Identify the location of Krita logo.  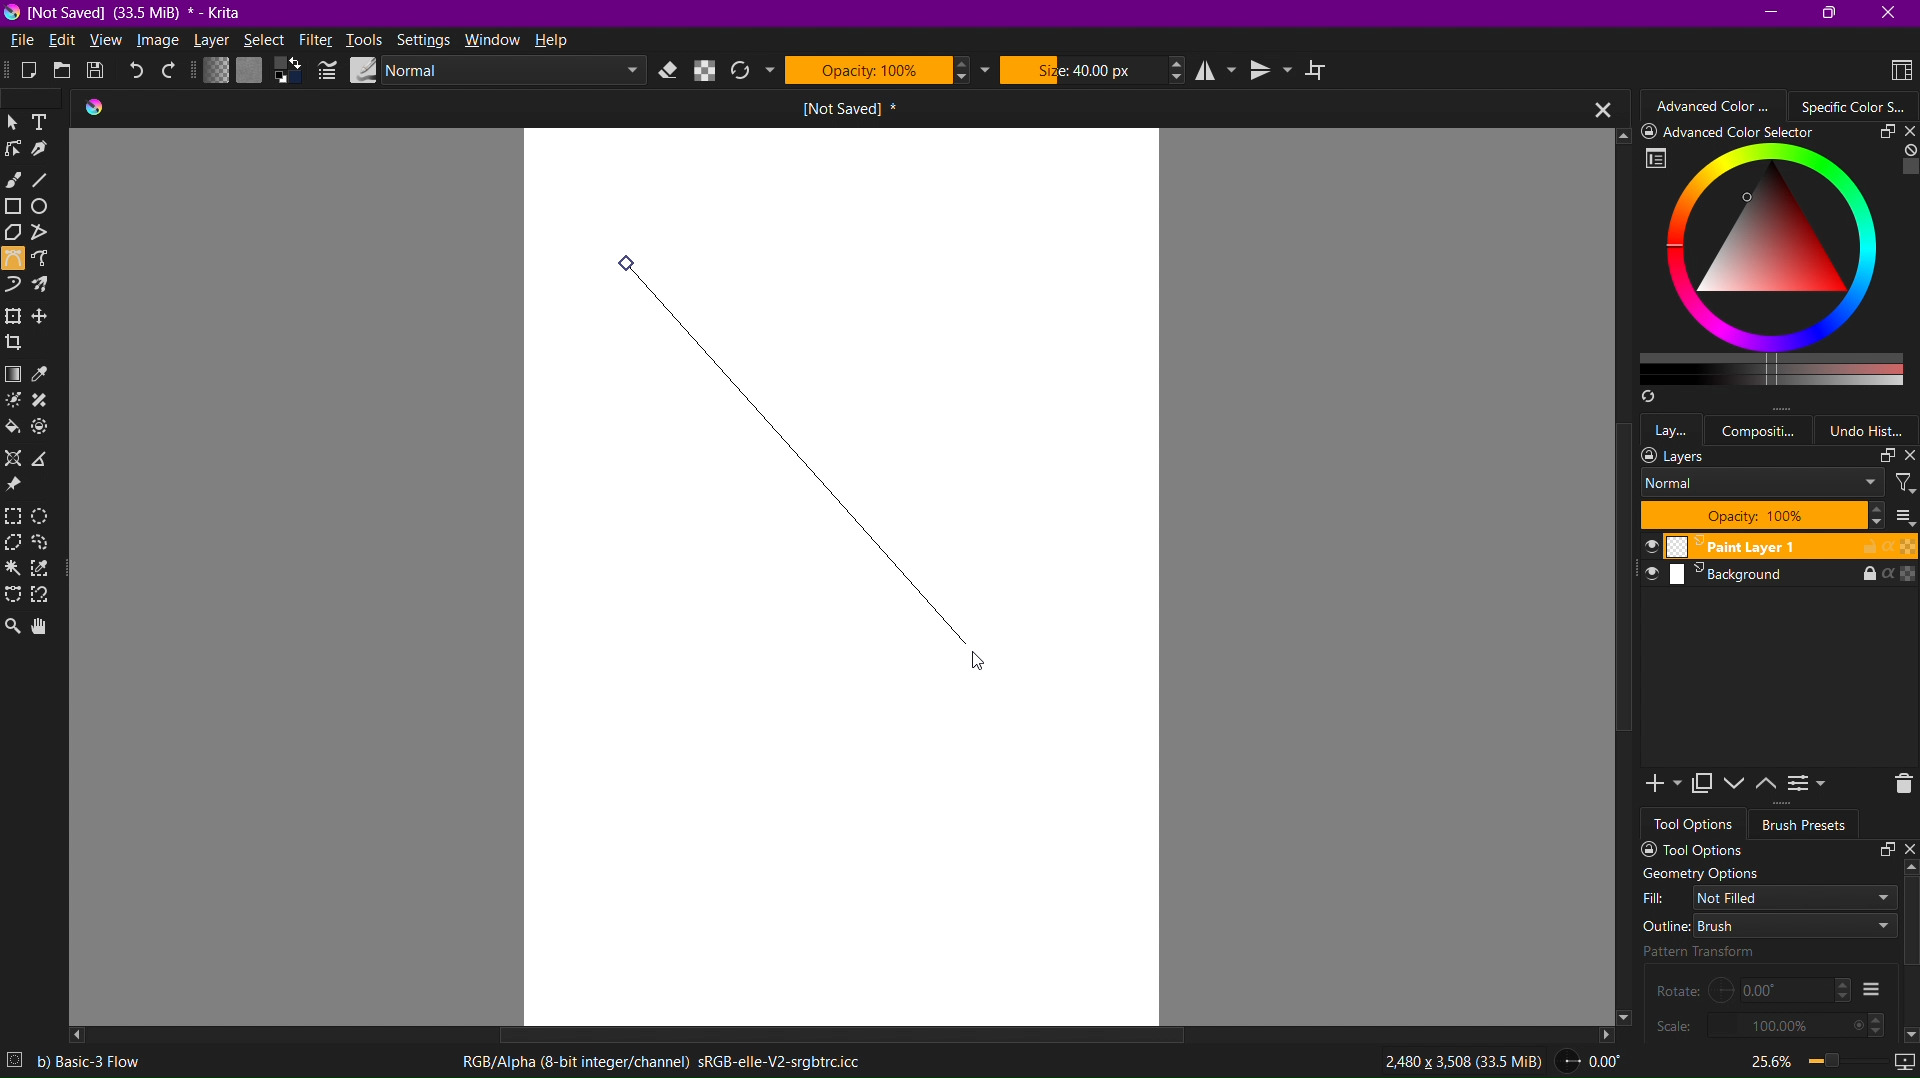
(95, 108).